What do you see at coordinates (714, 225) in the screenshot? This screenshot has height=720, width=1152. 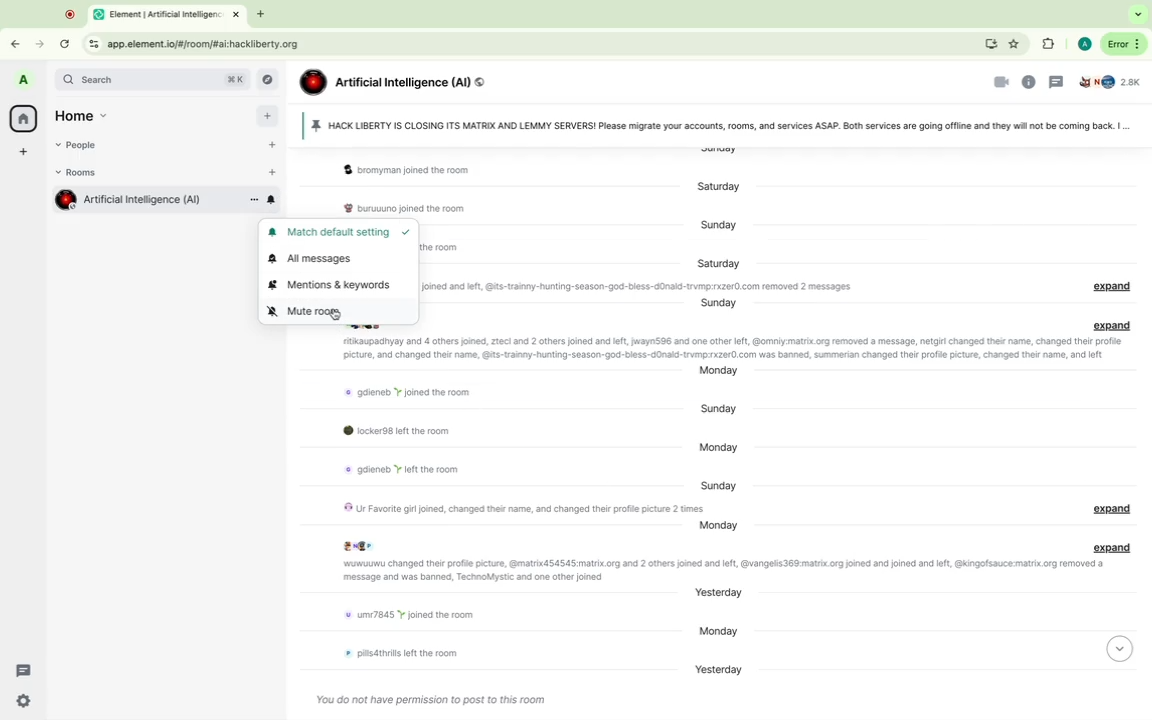 I see `Day` at bounding box center [714, 225].